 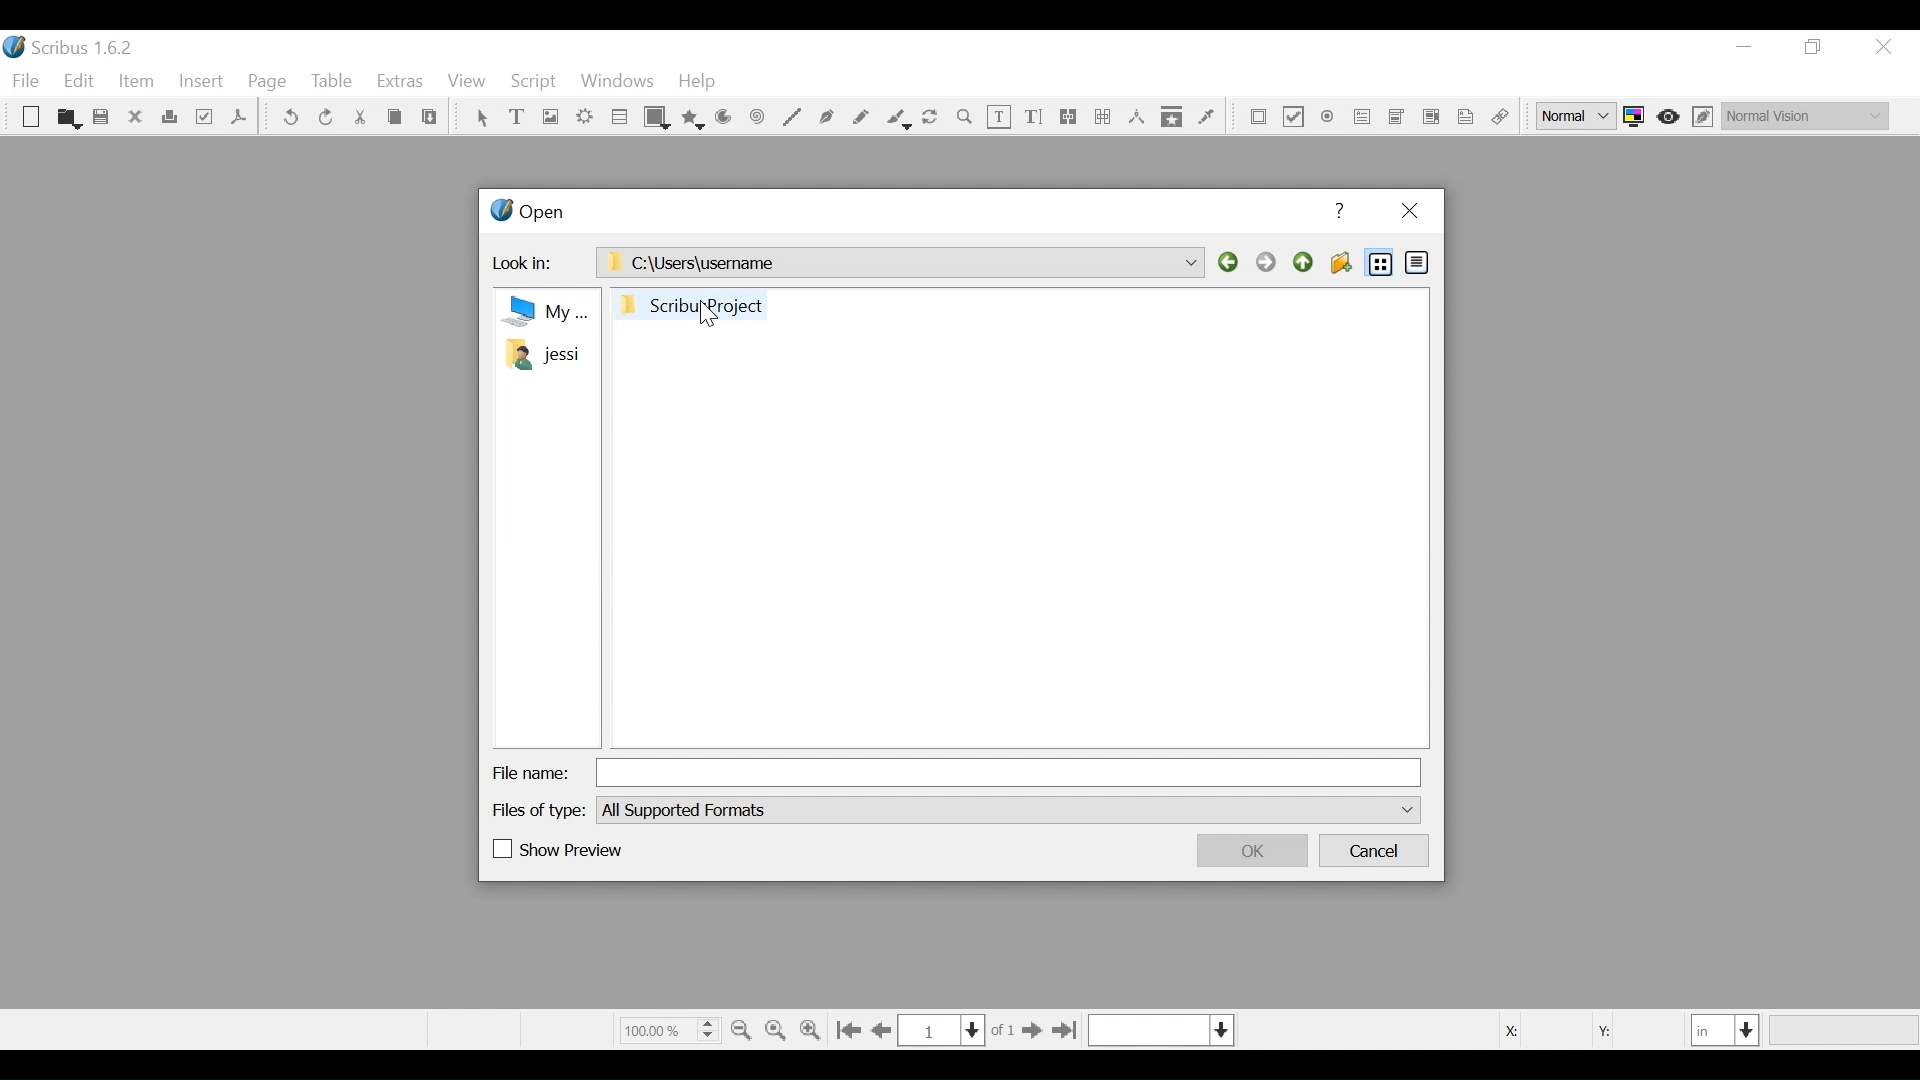 I want to click on Current Page, so click(x=941, y=1030).